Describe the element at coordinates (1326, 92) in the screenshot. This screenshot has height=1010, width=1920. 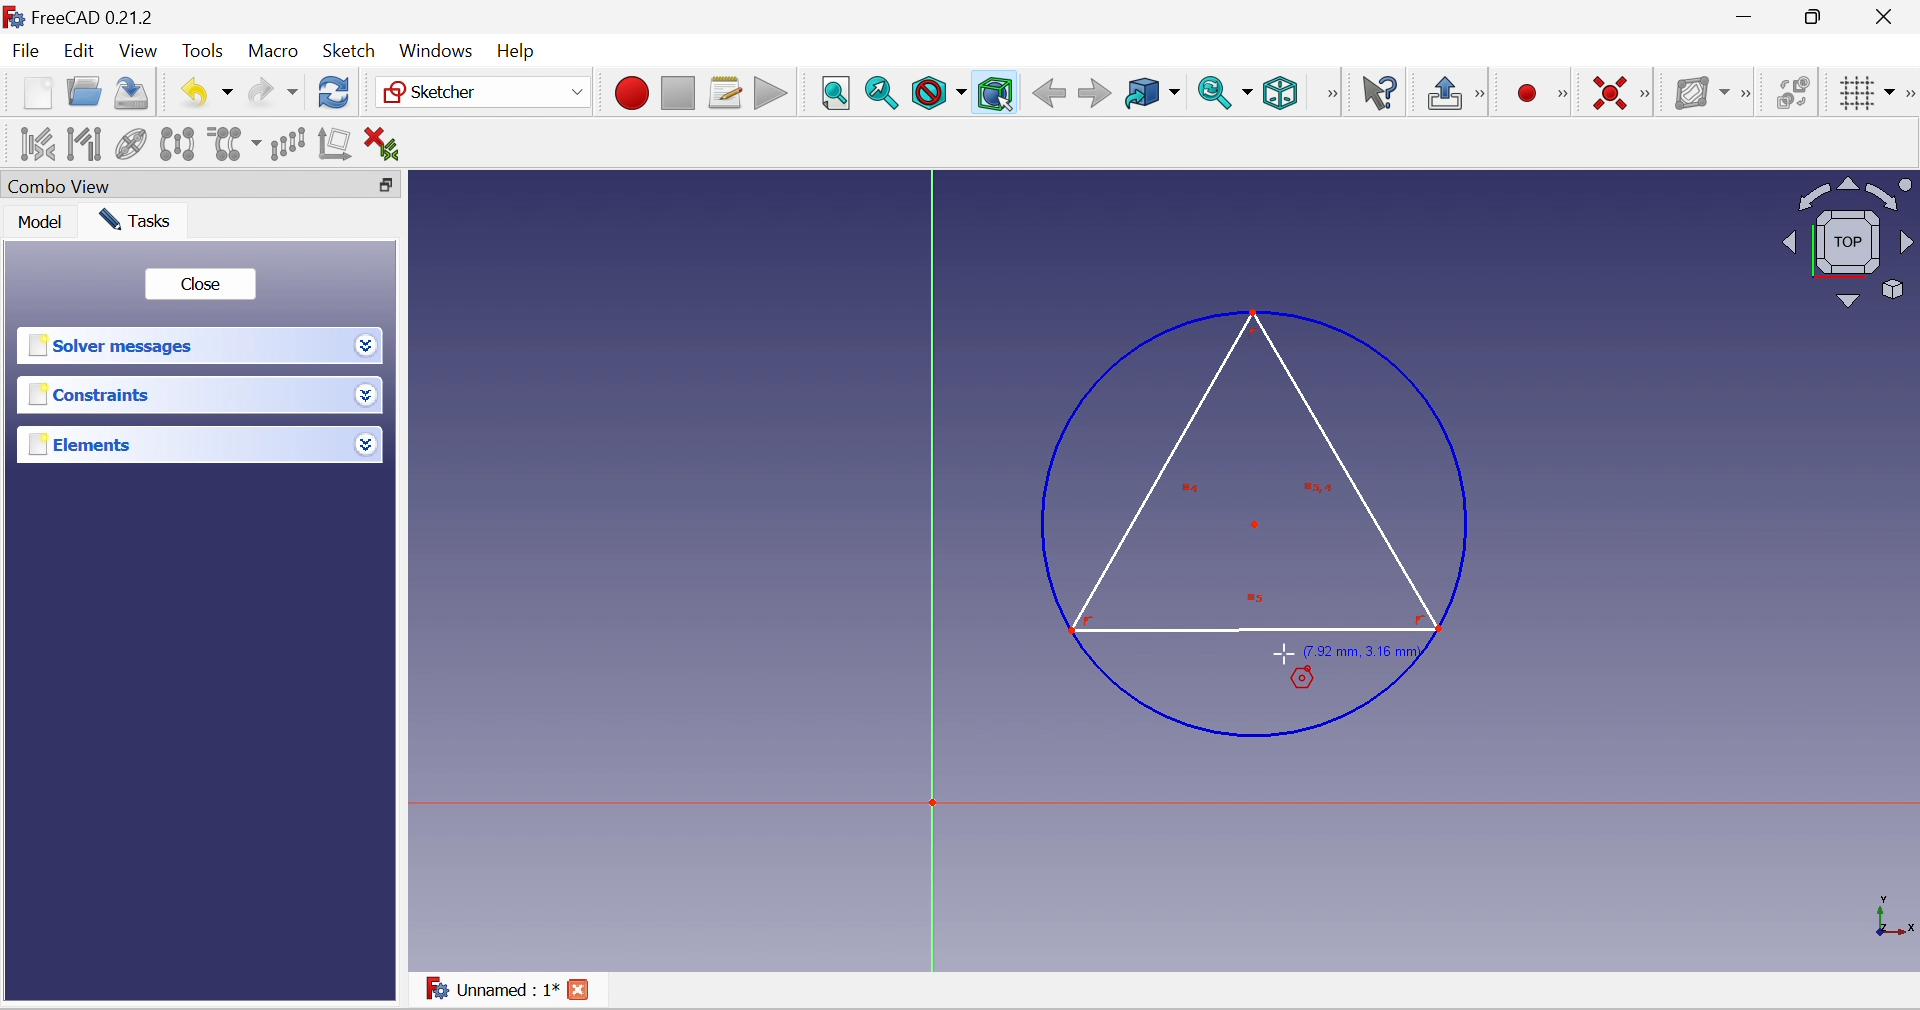
I see `[View]` at that location.